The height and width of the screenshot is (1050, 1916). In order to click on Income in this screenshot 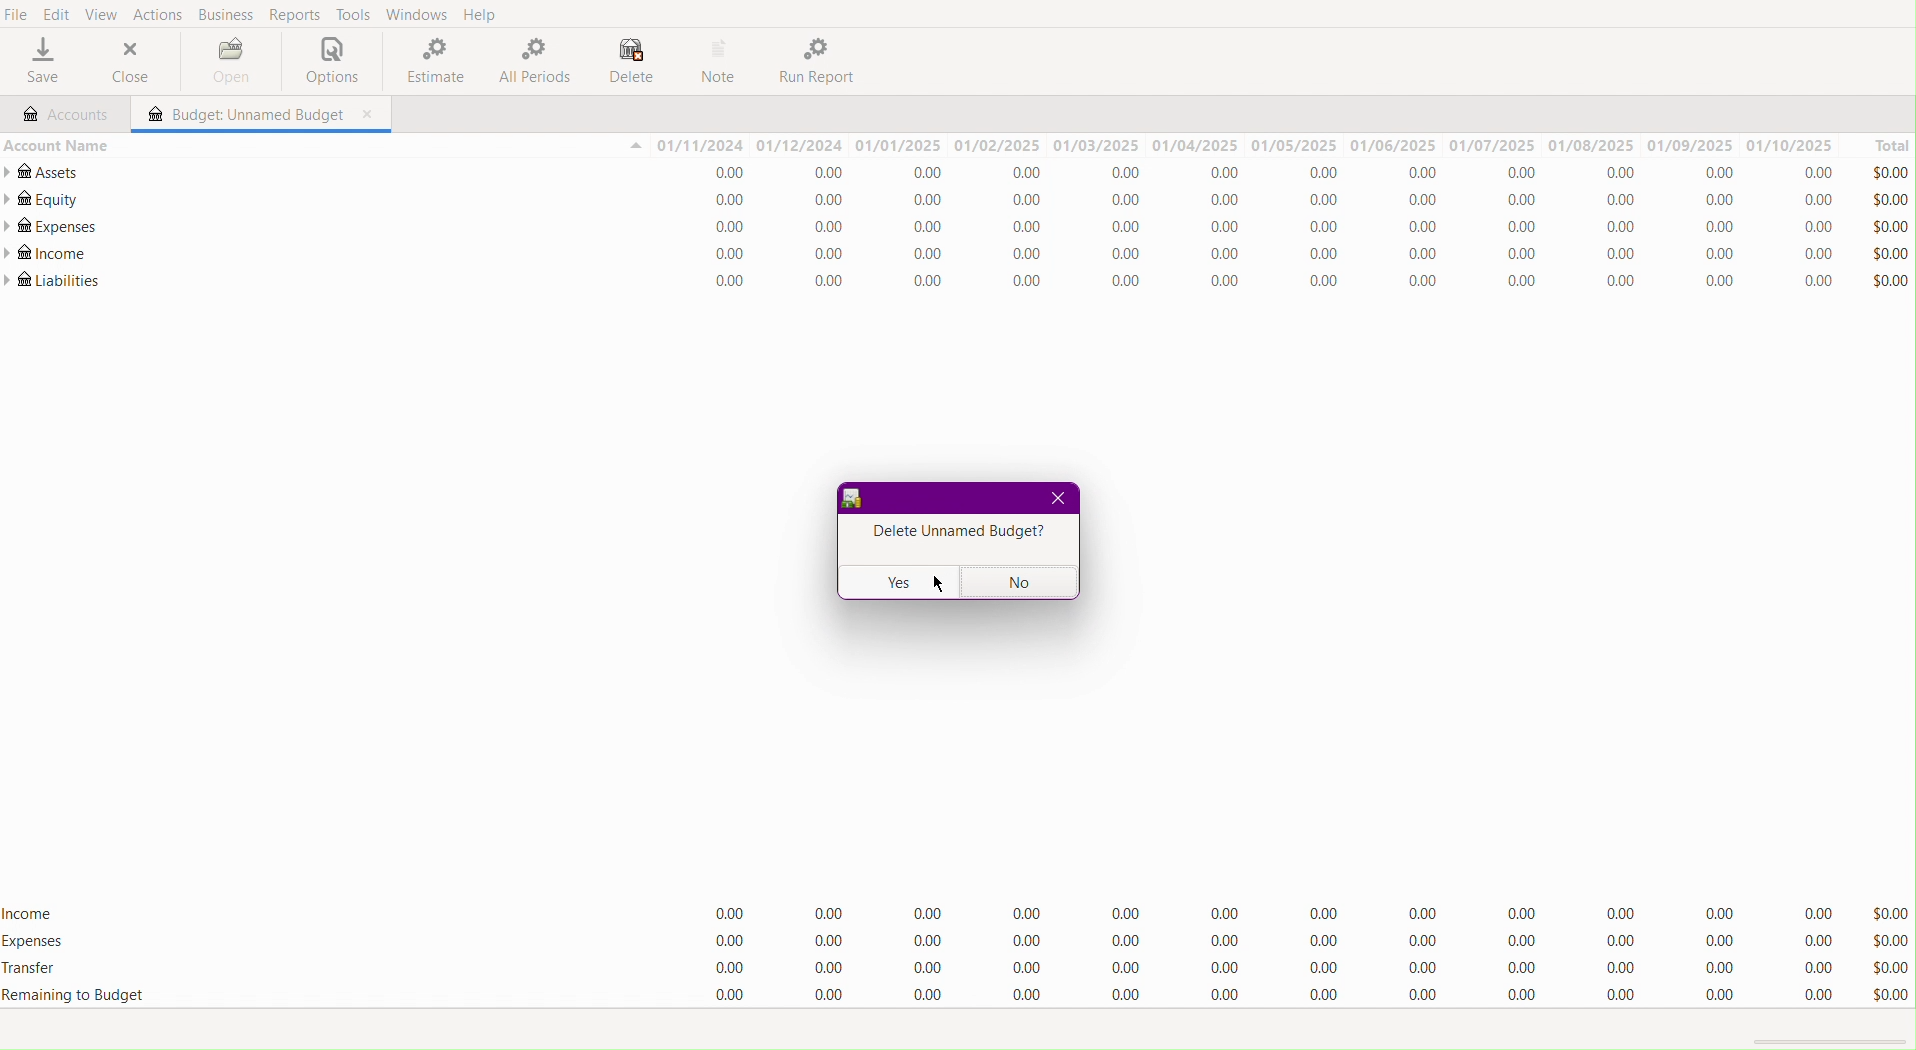, I will do `click(48, 255)`.